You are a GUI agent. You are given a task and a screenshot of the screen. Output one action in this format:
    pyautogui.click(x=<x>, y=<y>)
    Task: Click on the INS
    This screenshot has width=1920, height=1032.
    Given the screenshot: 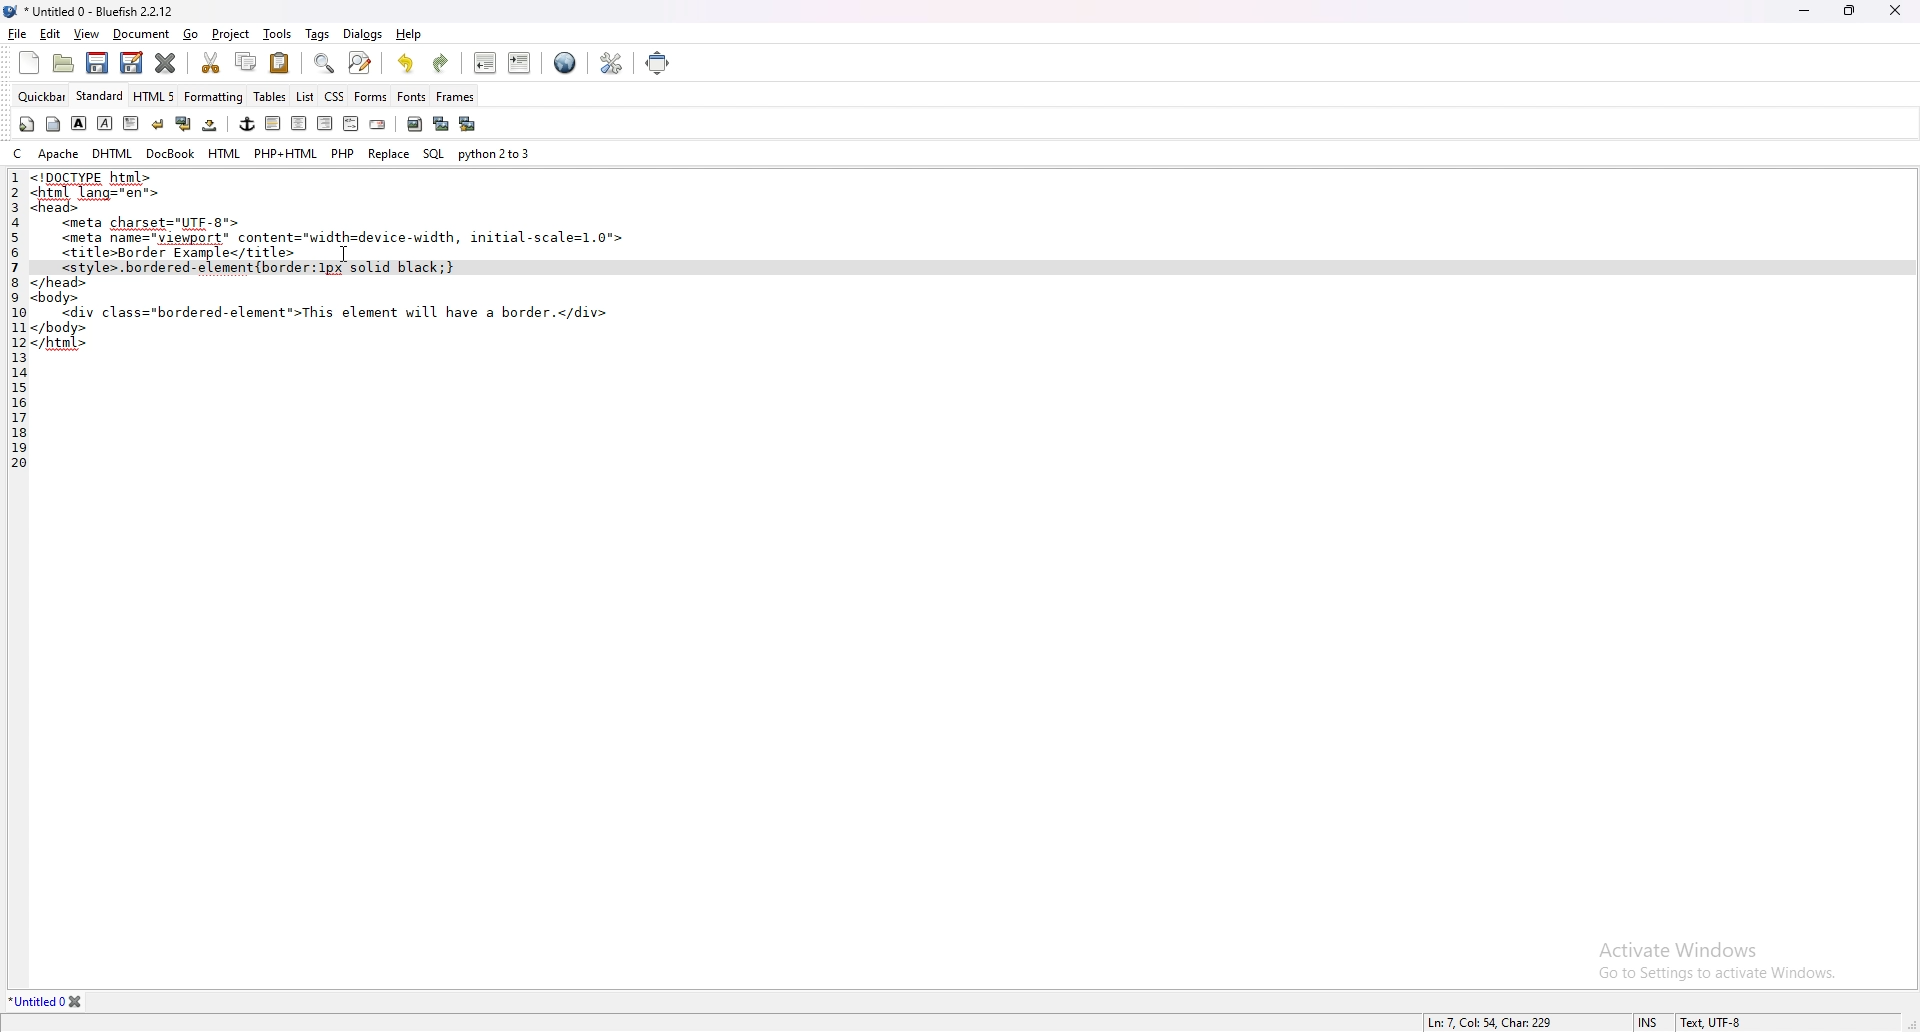 What is the action you would take?
    pyautogui.click(x=1651, y=1022)
    